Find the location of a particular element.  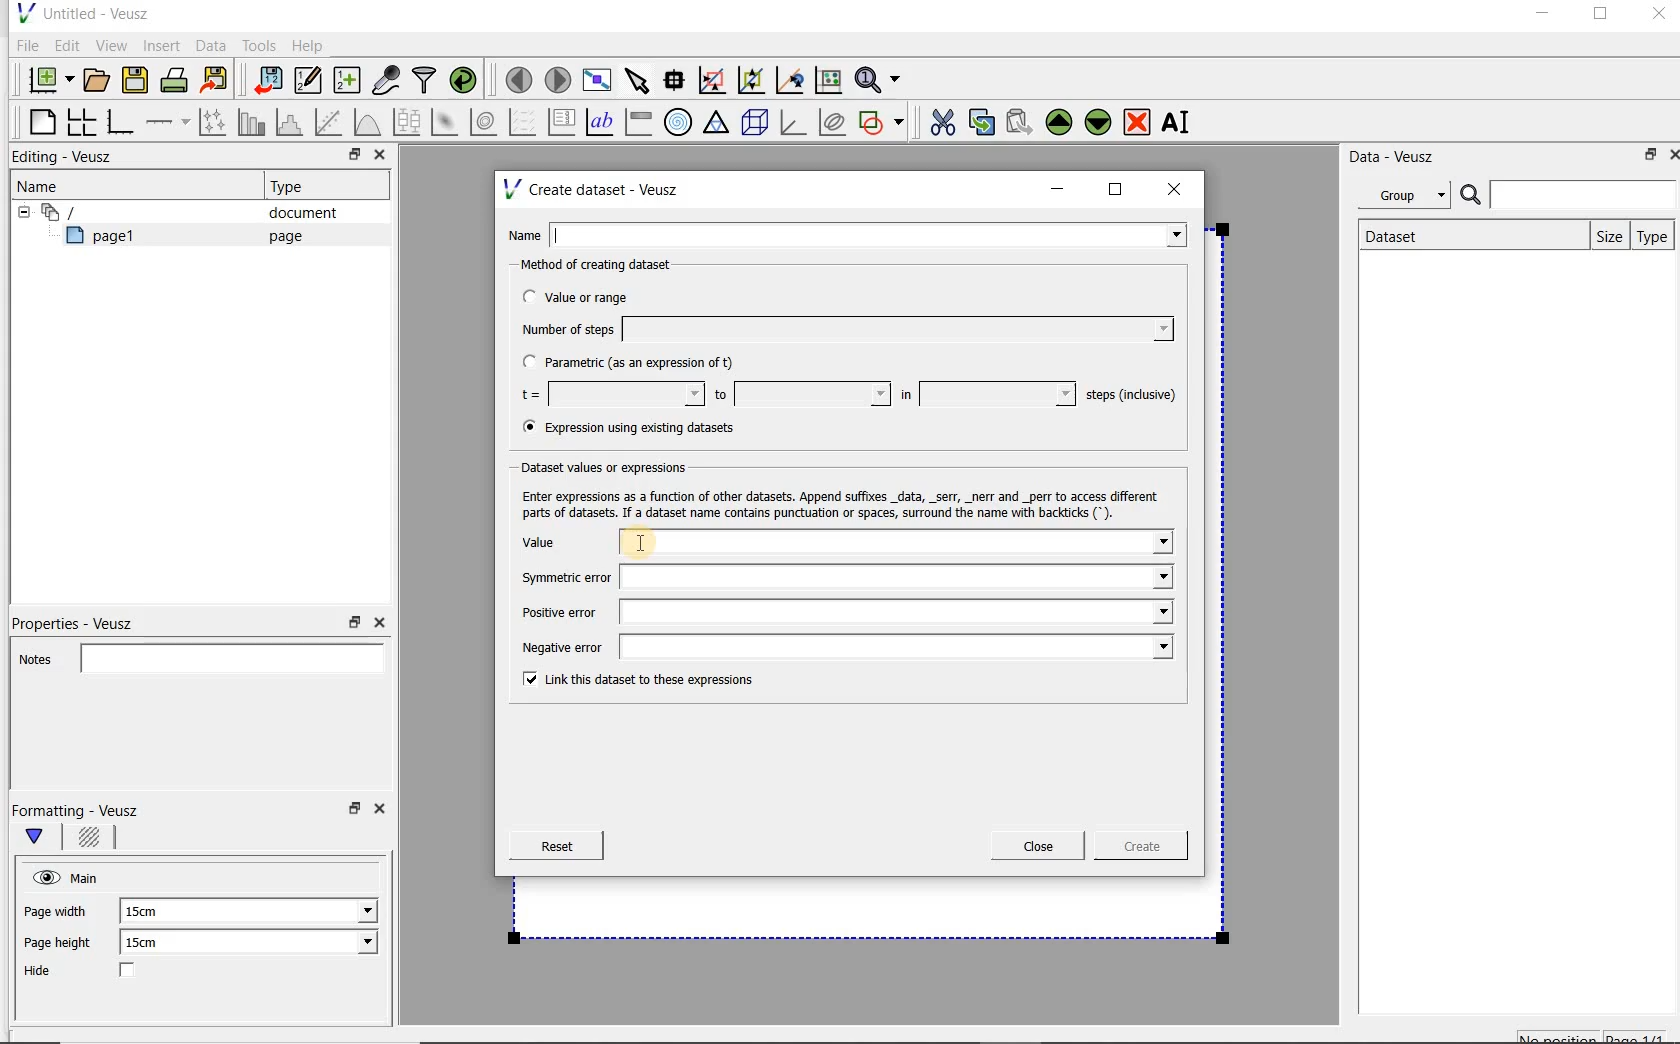

restore down is located at coordinates (349, 157).